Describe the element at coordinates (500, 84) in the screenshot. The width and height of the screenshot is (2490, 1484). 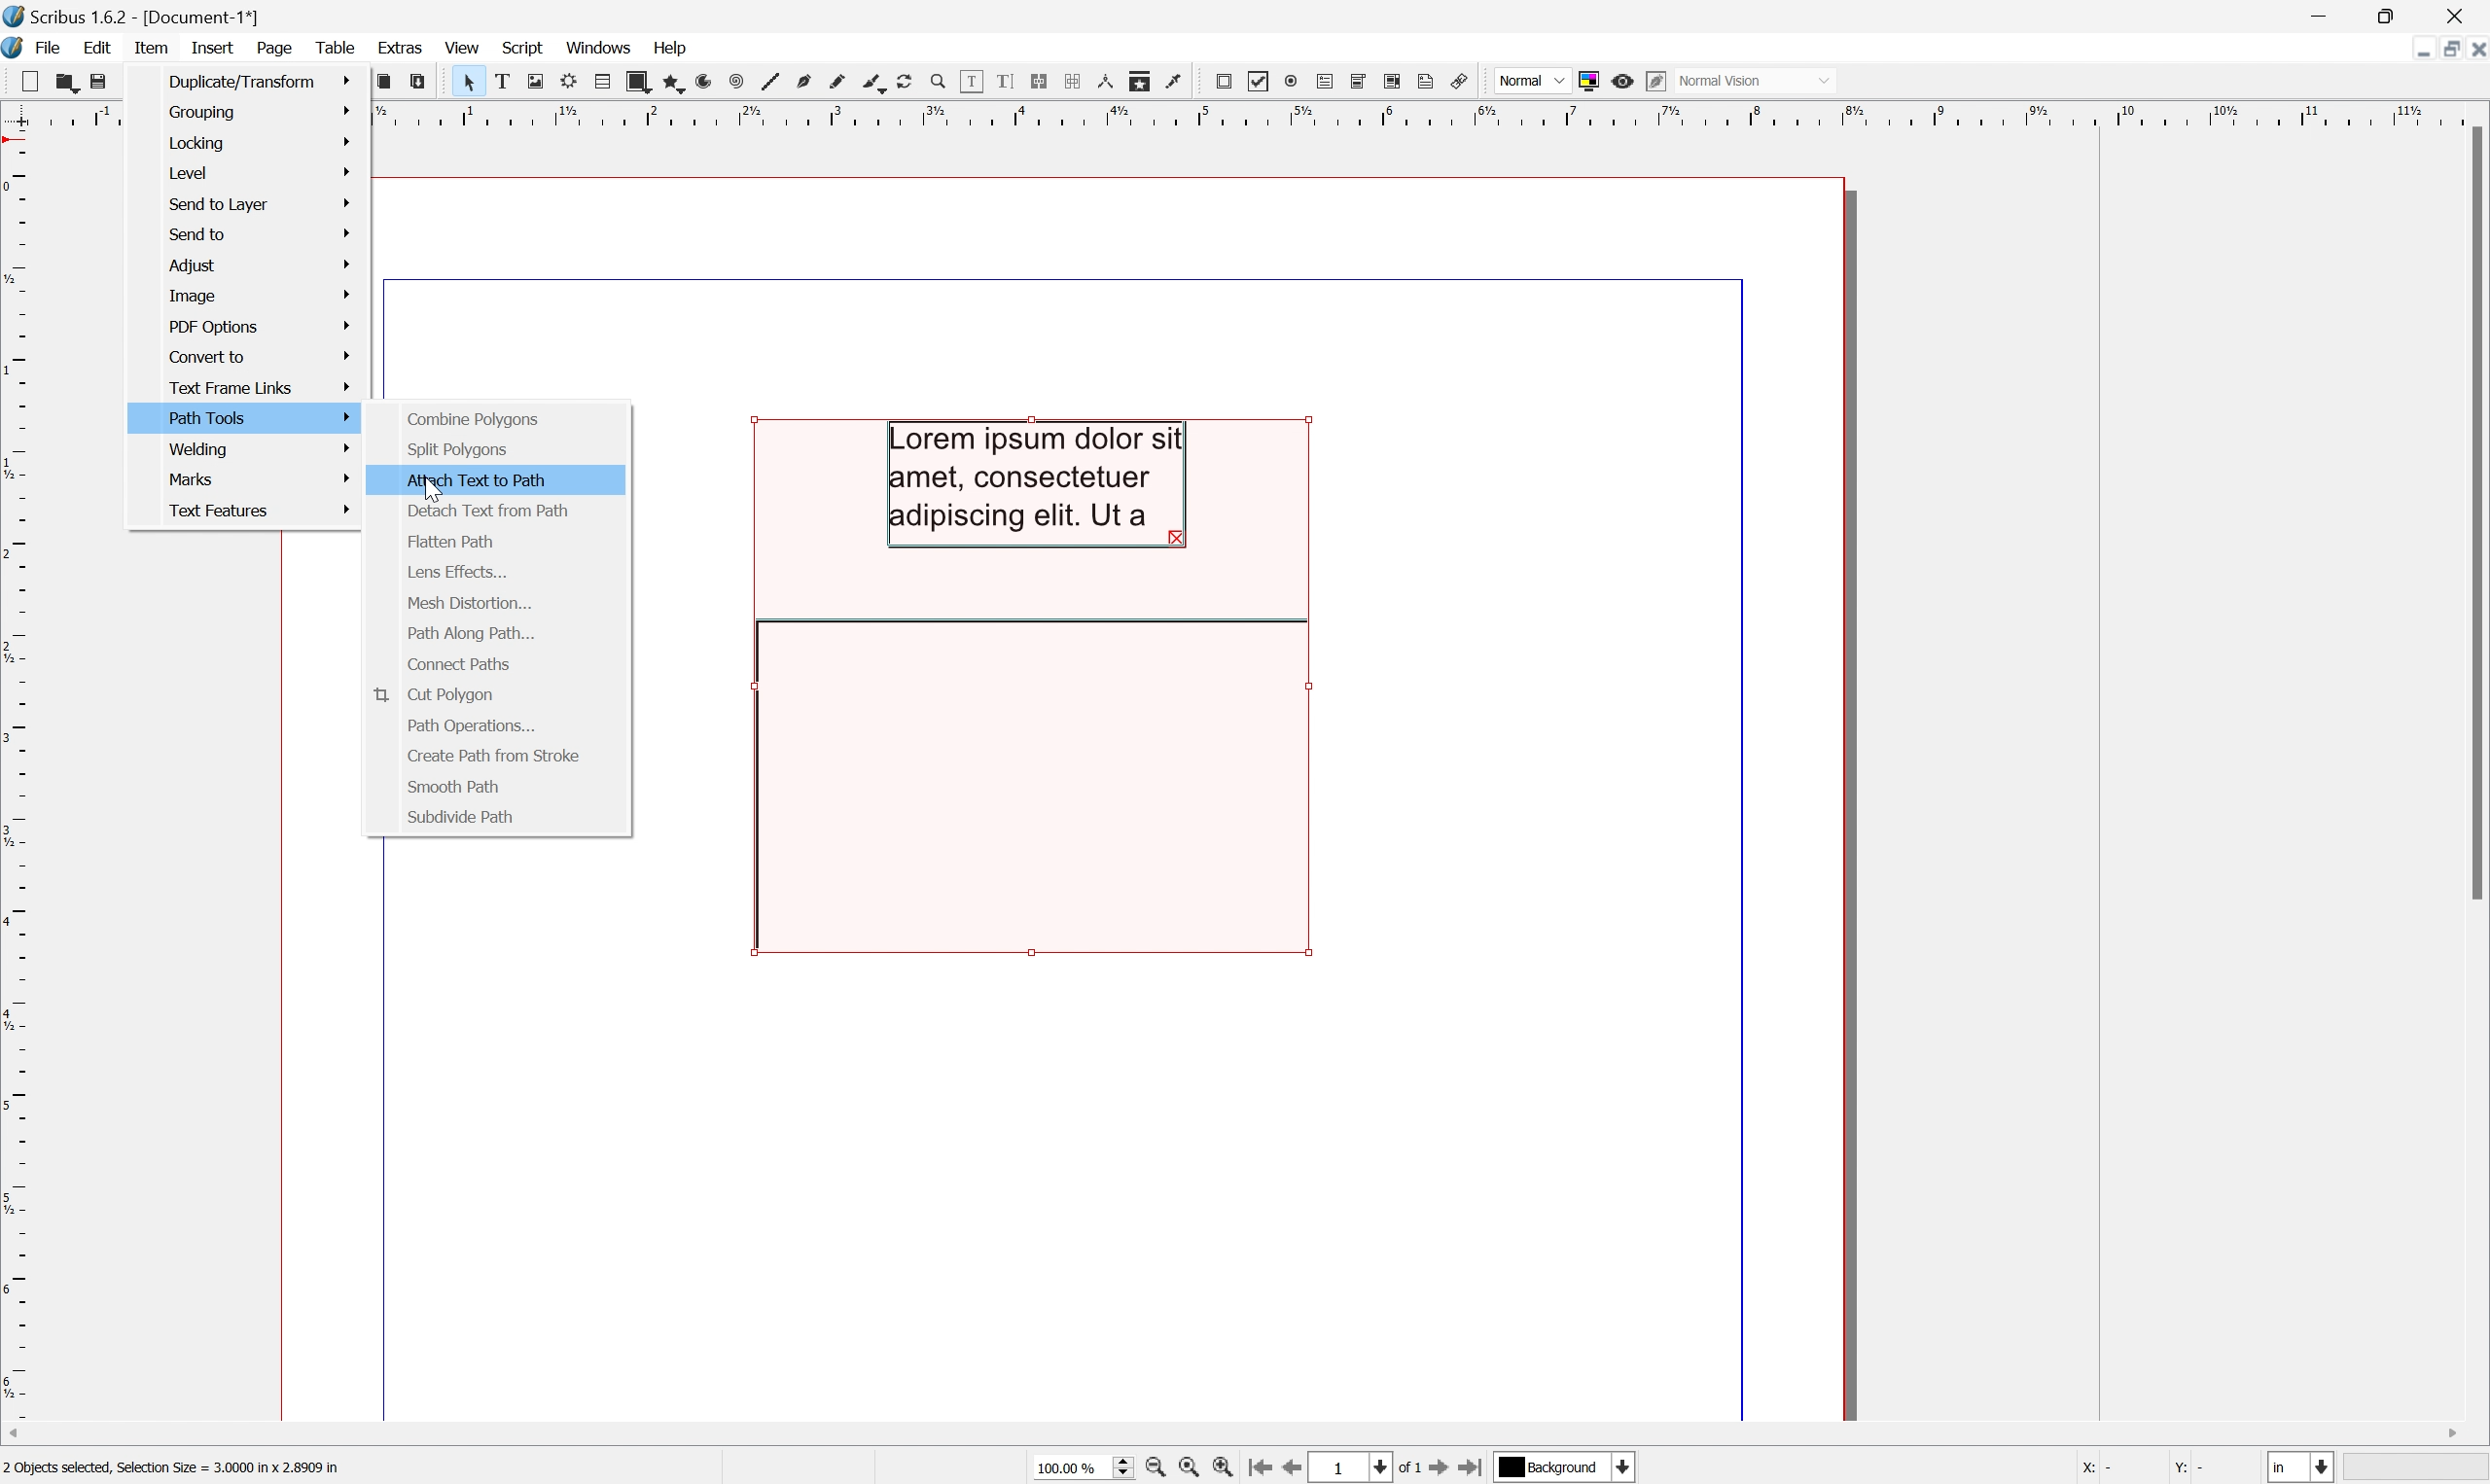
I see `Text frame` at that location.